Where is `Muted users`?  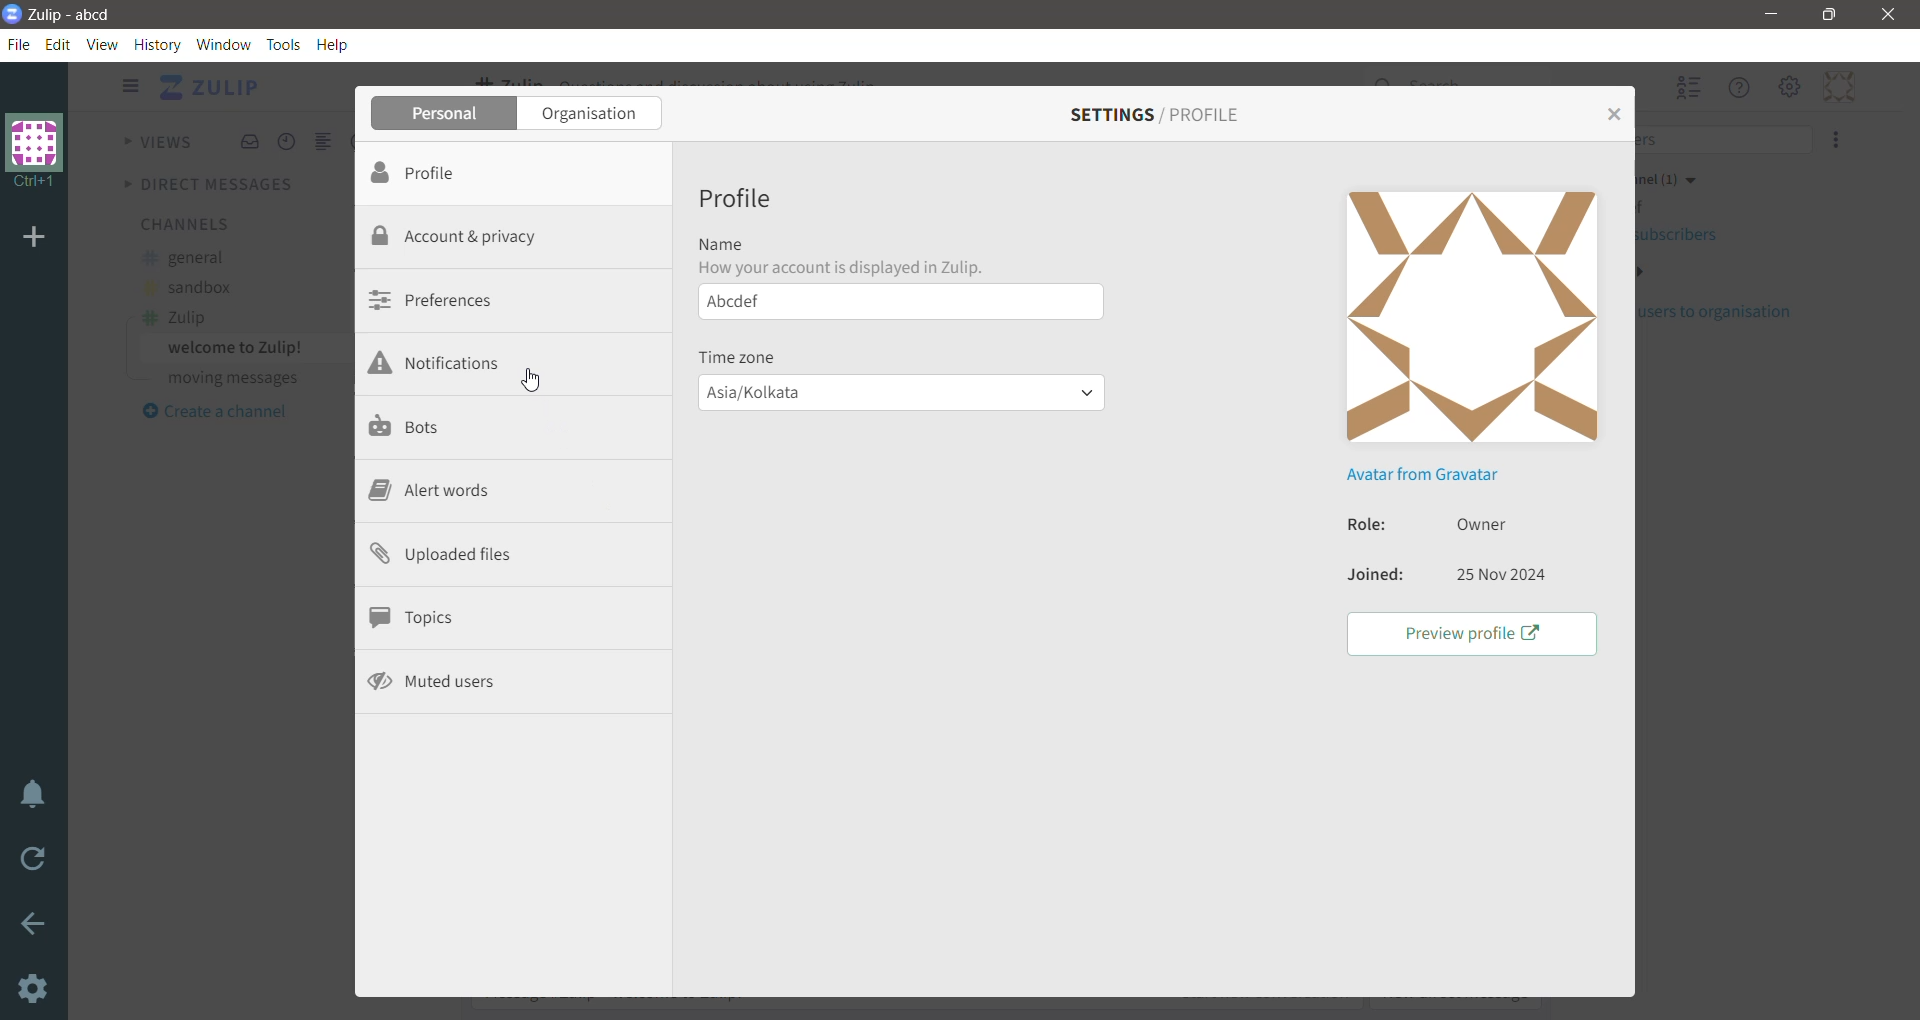
Muted users is located at coordinates (437, 681).